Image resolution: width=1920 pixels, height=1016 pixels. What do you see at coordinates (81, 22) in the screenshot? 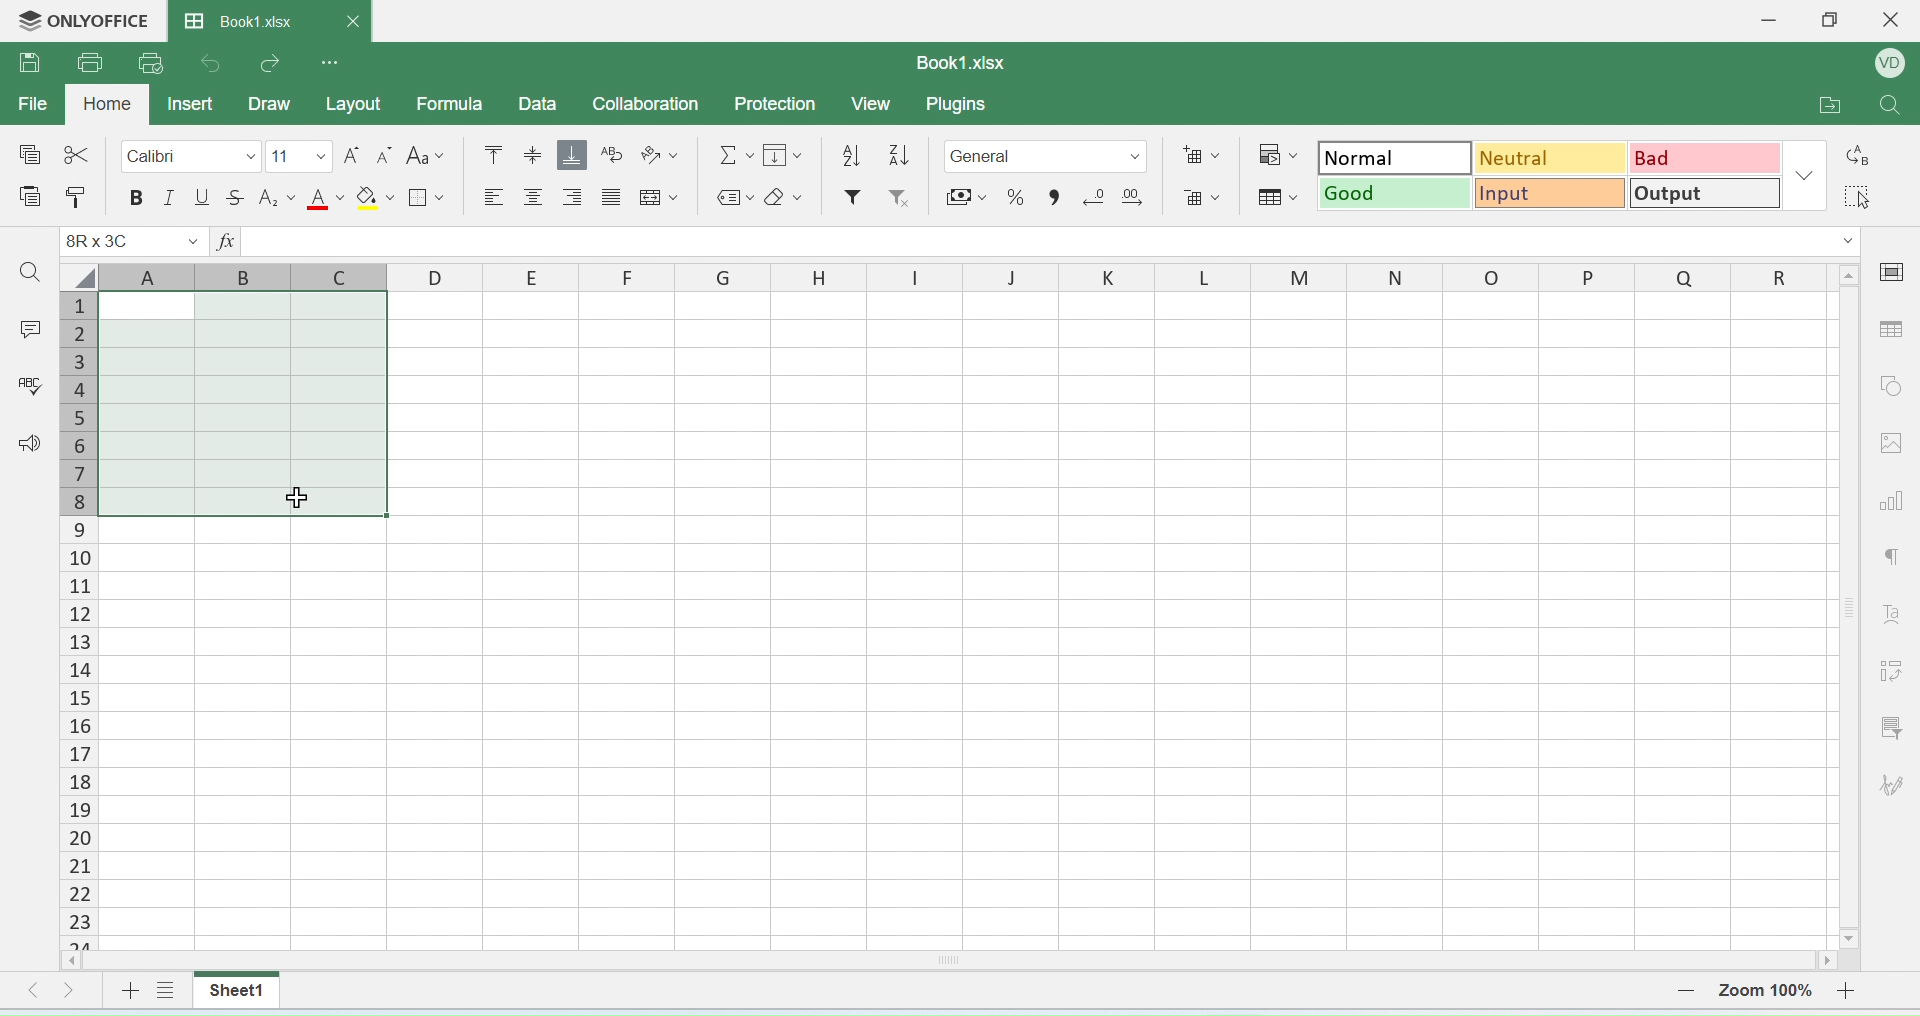
I see `onlyoffice logo` at bounding box center [81, 22].